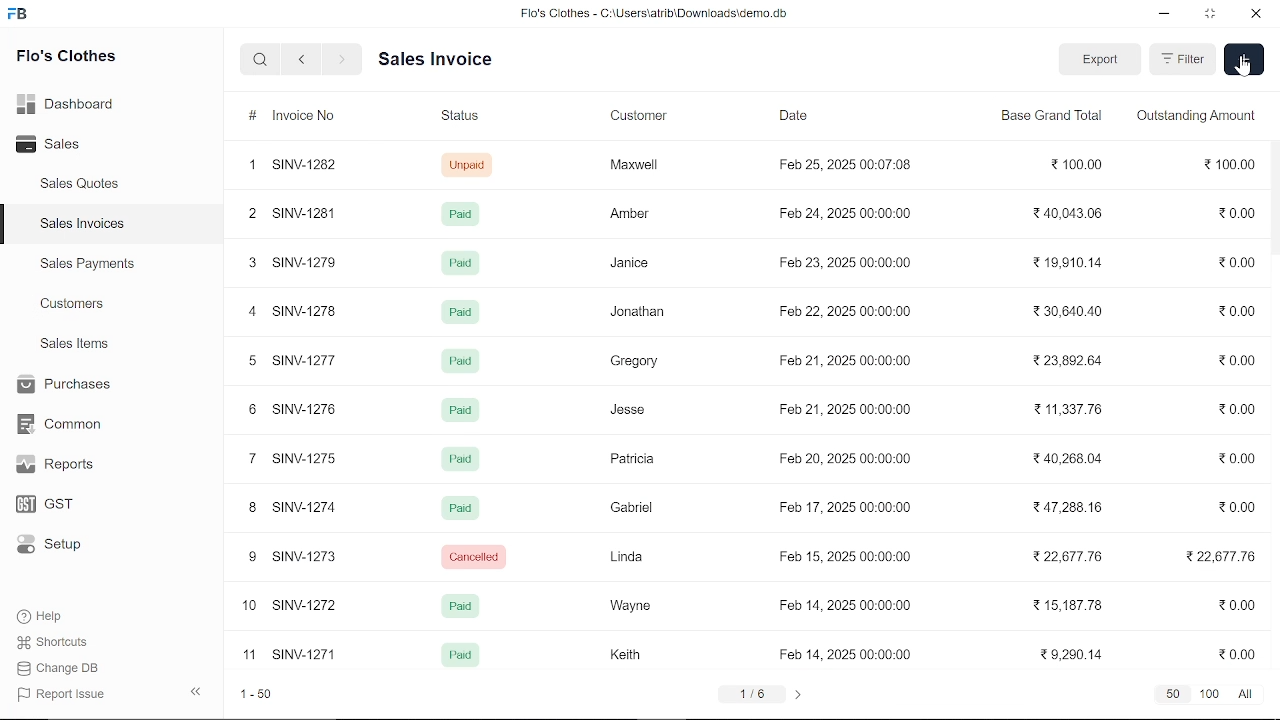  What do you see at coordinates (70, 145) in the screenshot?
I see `Sales` at bounding box center [70, 145].